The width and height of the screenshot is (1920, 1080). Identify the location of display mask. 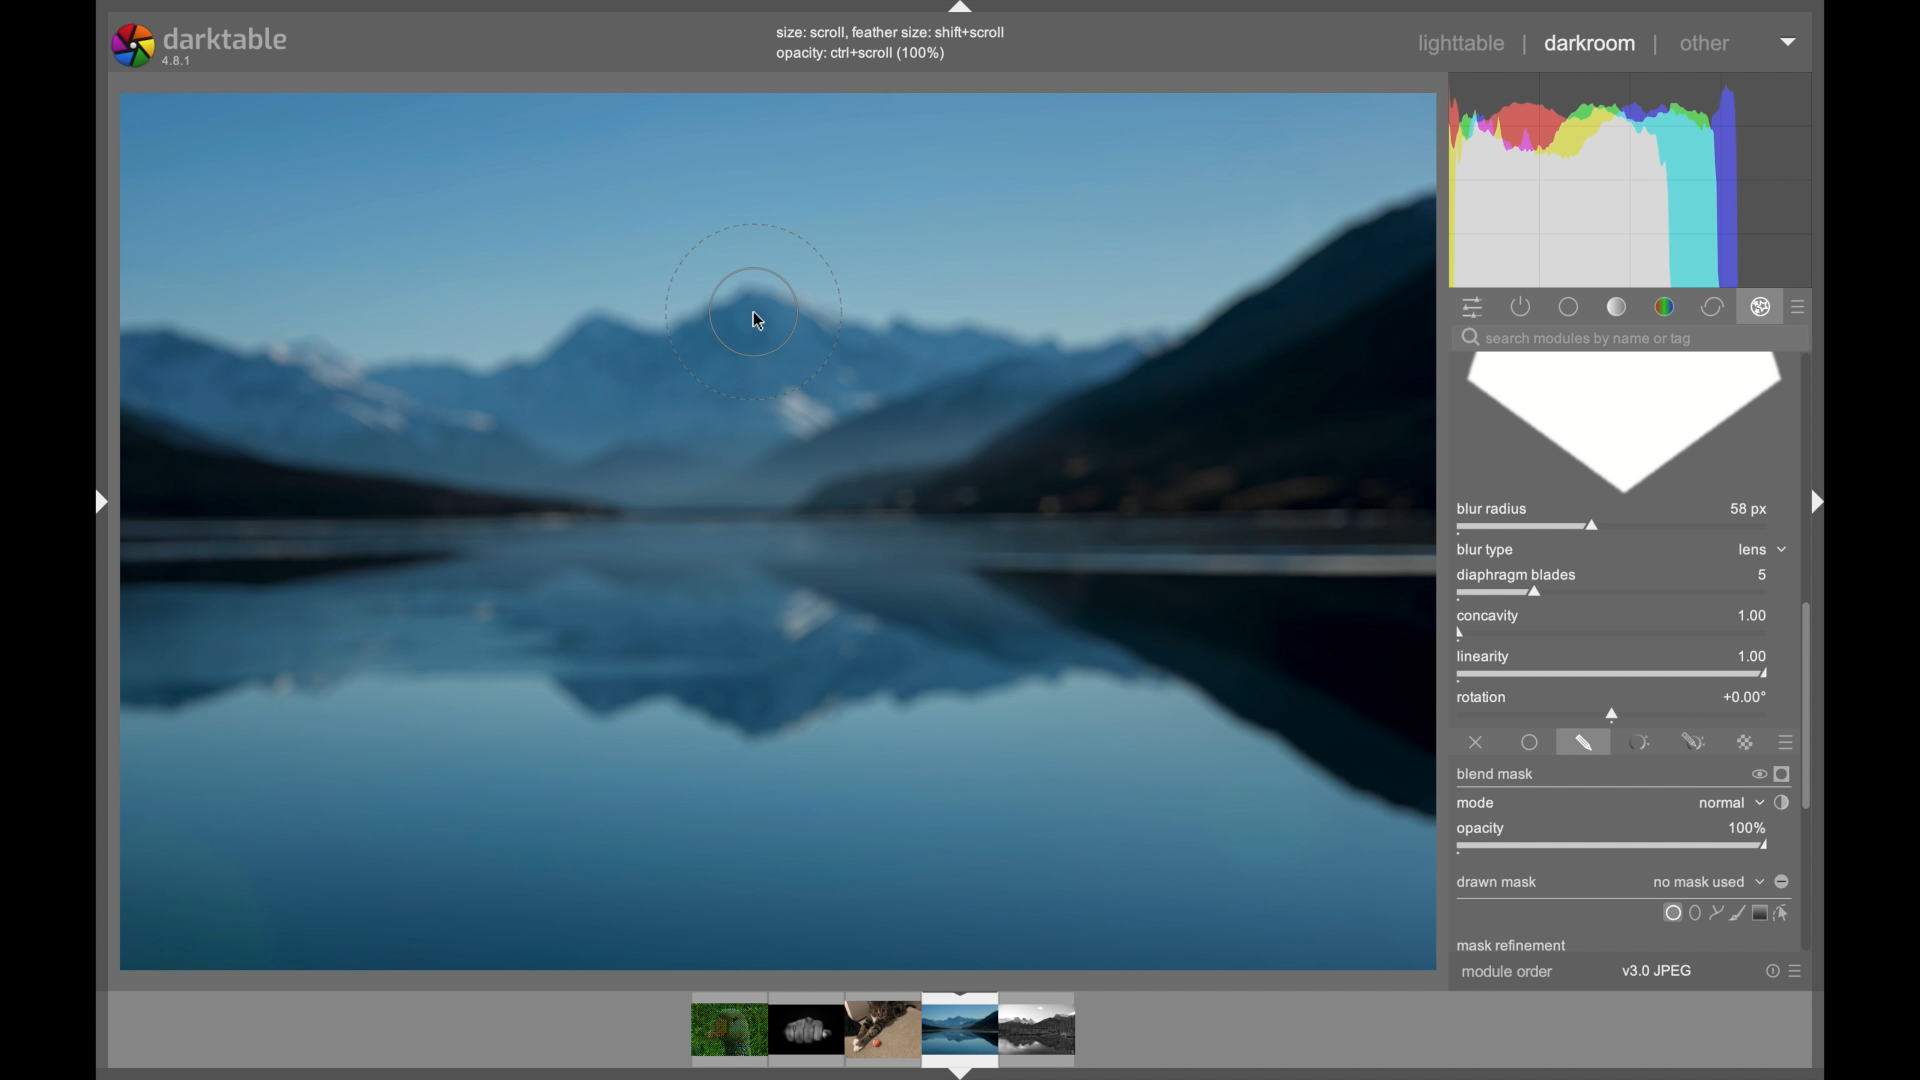
(1783, 773).